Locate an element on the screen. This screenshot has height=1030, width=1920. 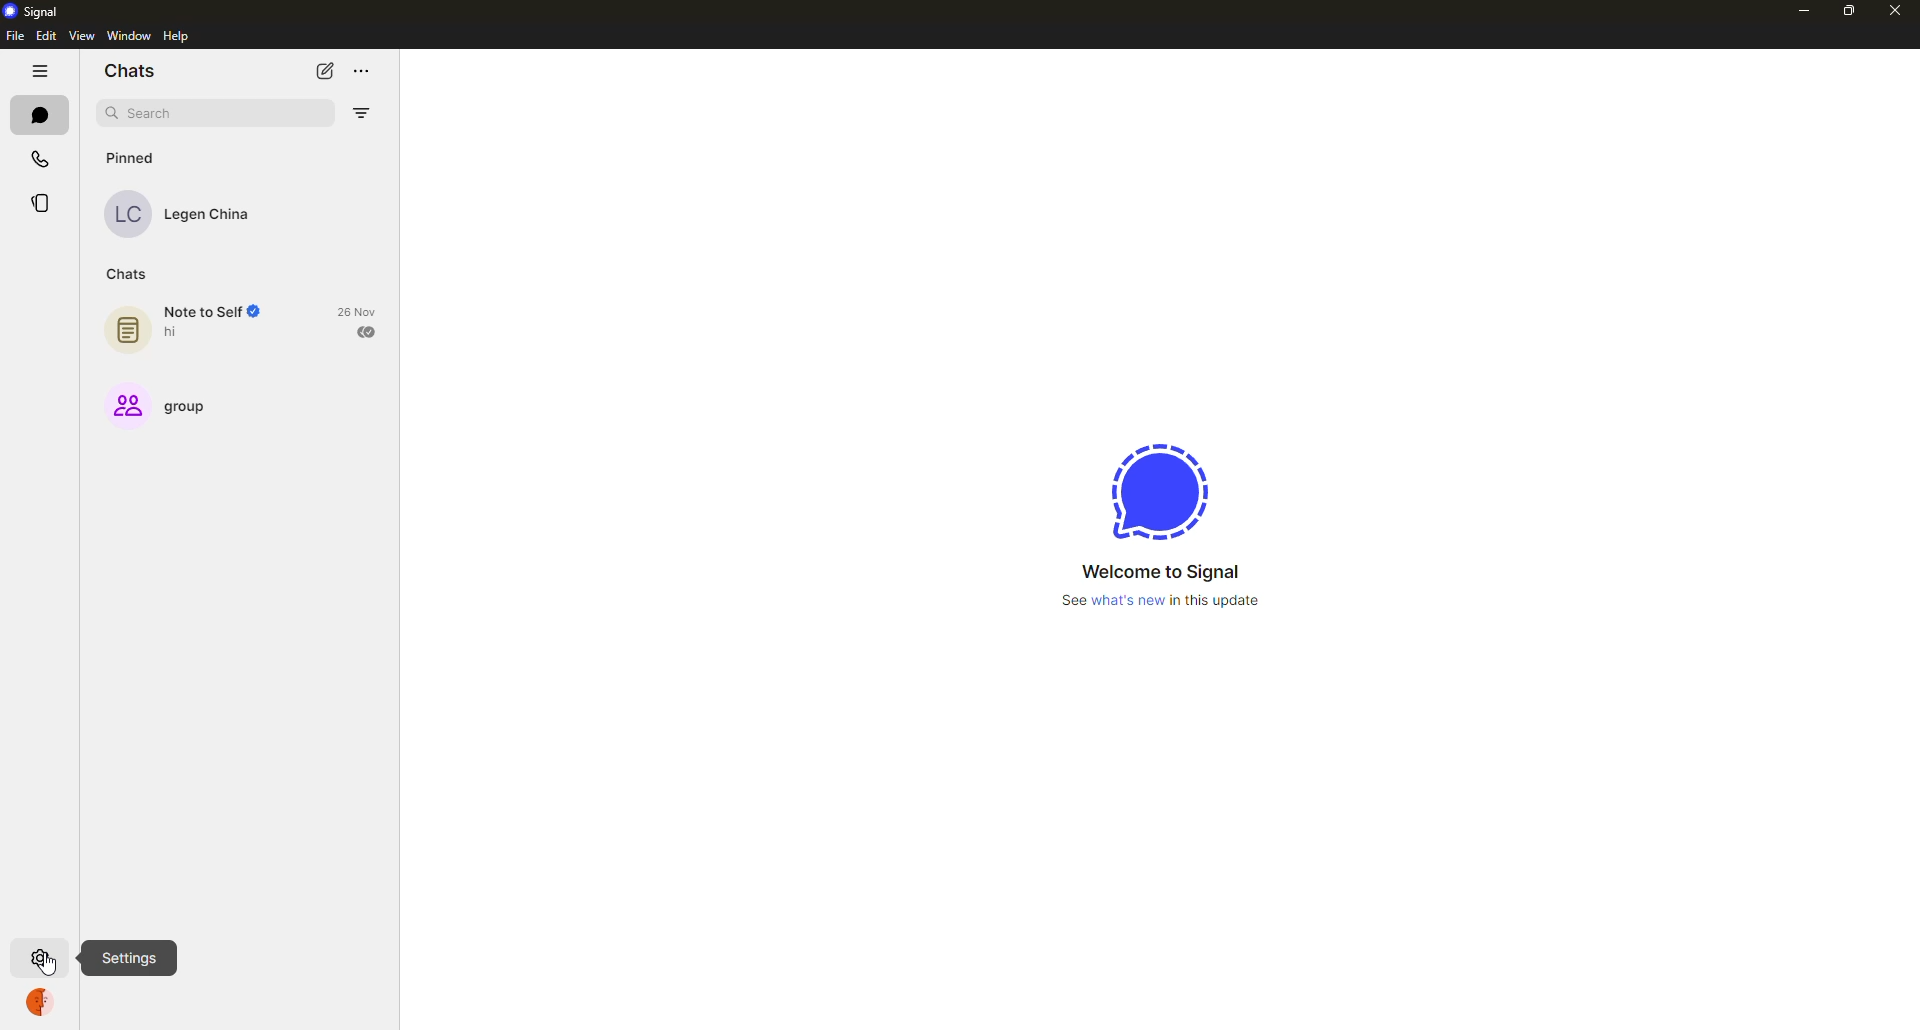
Notes is located at coordinates (124, 331).